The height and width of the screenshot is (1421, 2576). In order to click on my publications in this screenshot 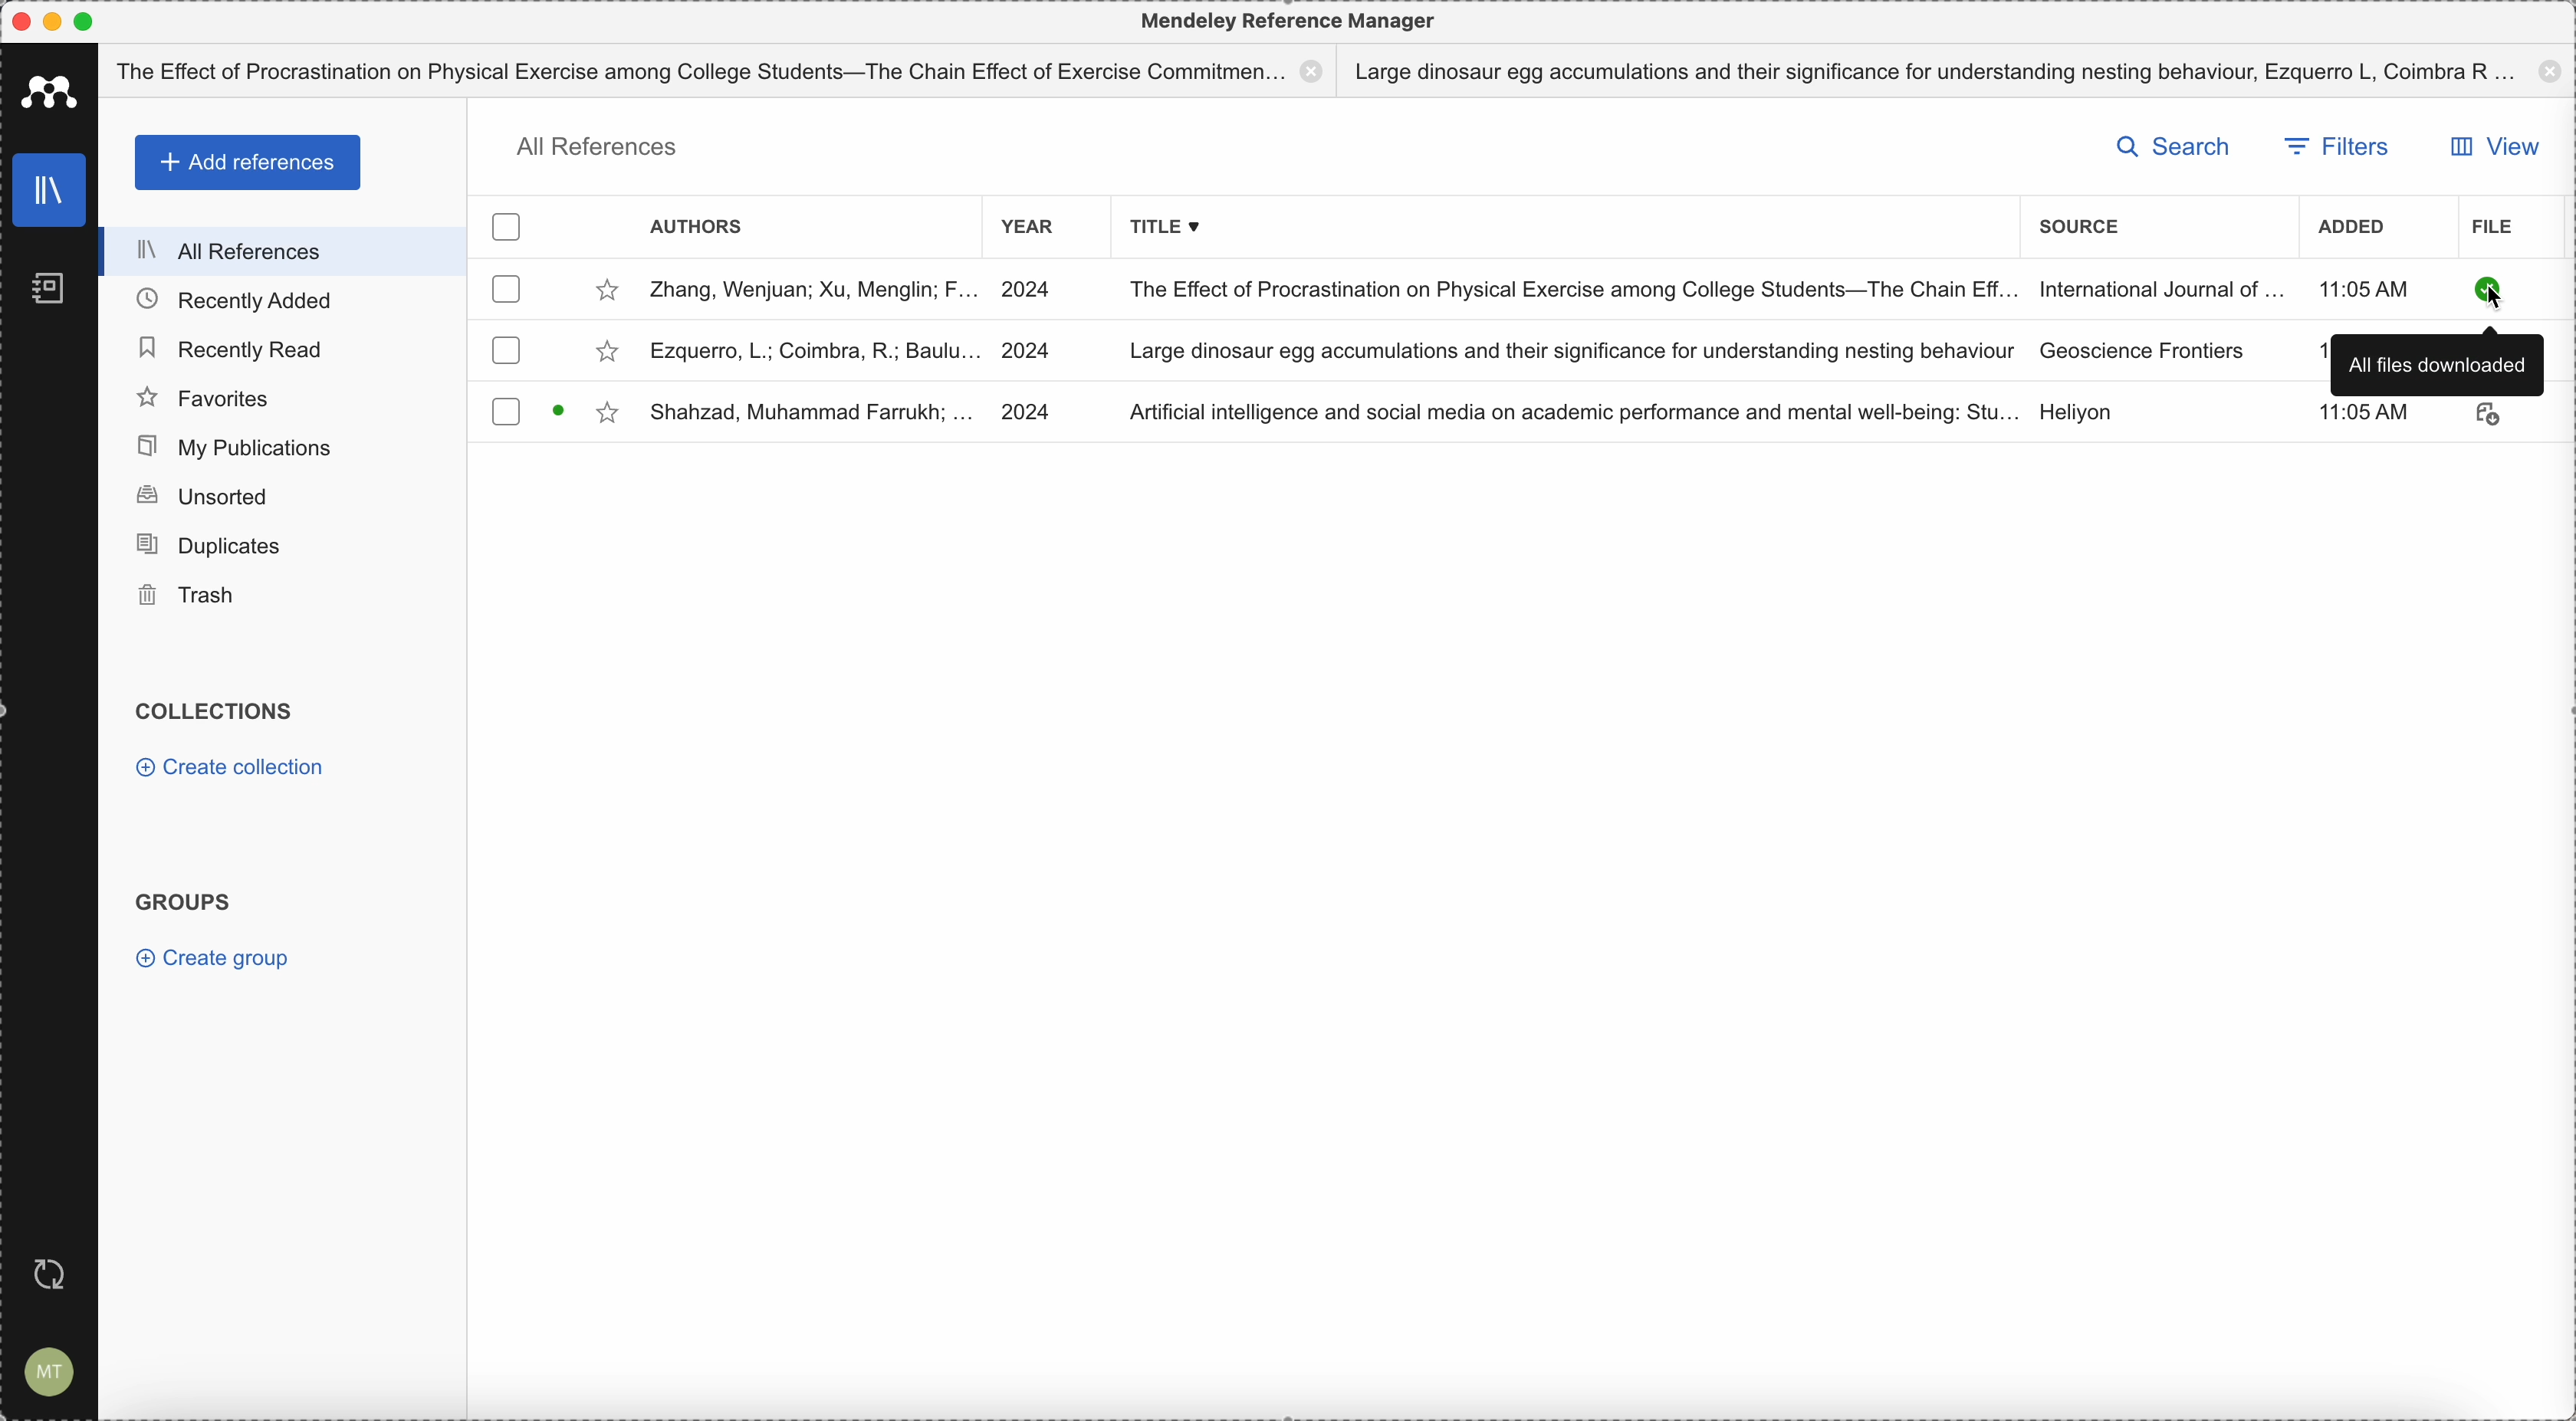, I will do `click(232, 447)`.